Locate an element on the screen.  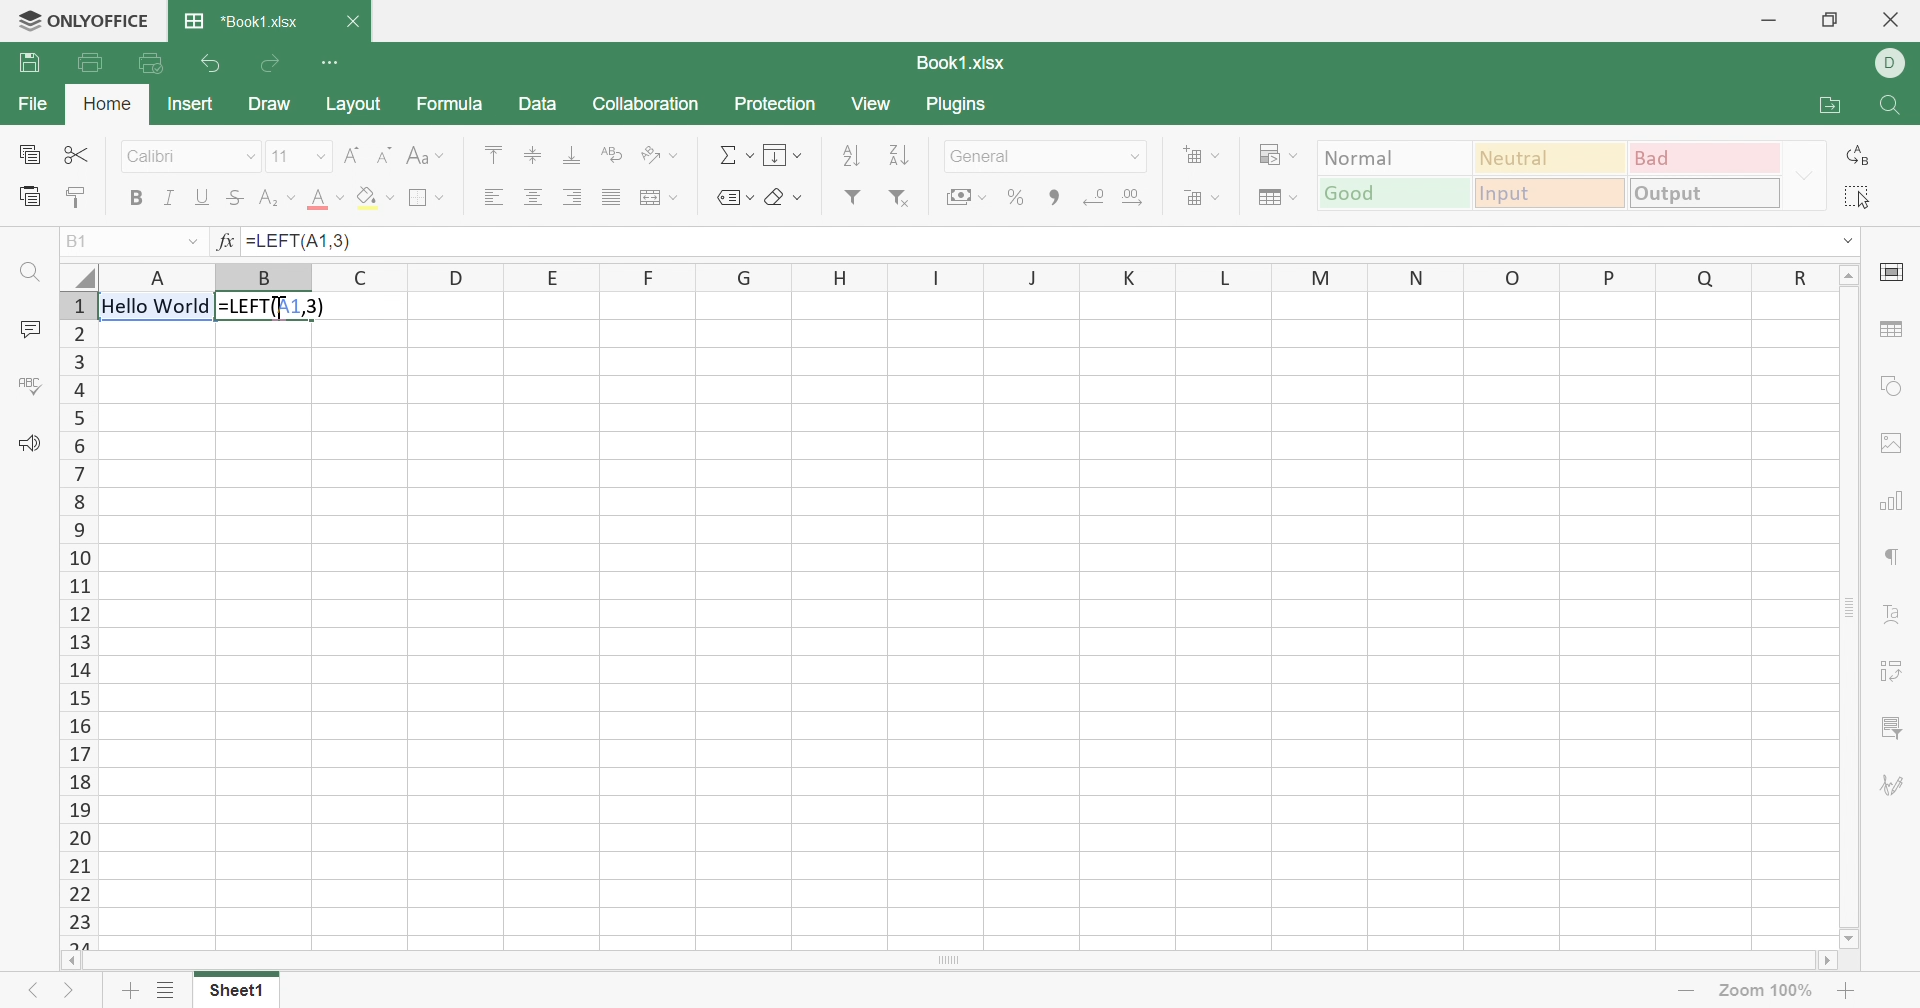
Restore down is located at coordinates (1828, 21).